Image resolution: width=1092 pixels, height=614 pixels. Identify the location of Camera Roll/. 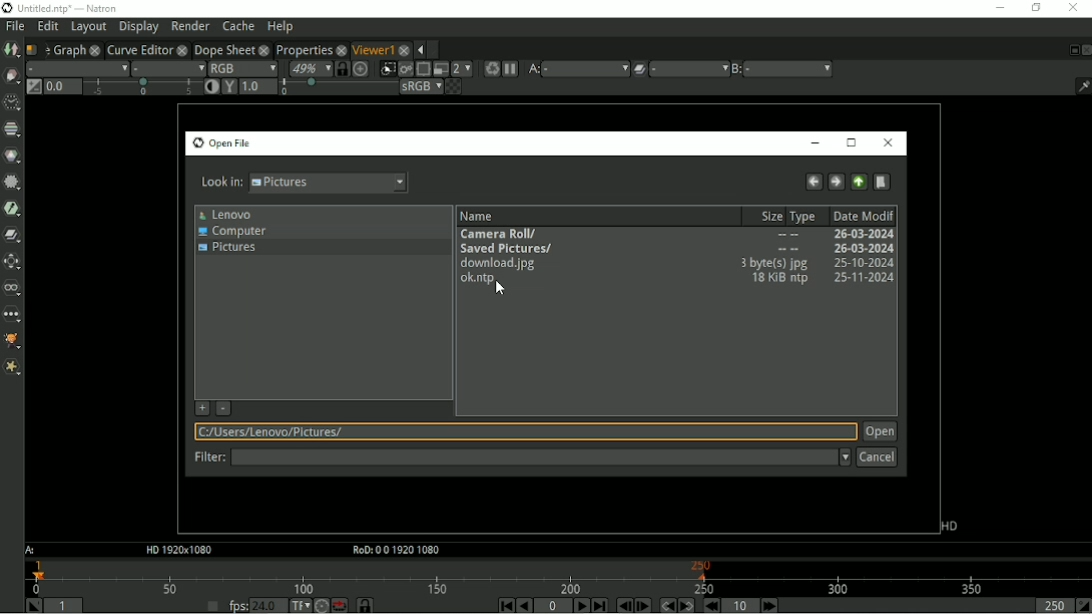
(677, 235).